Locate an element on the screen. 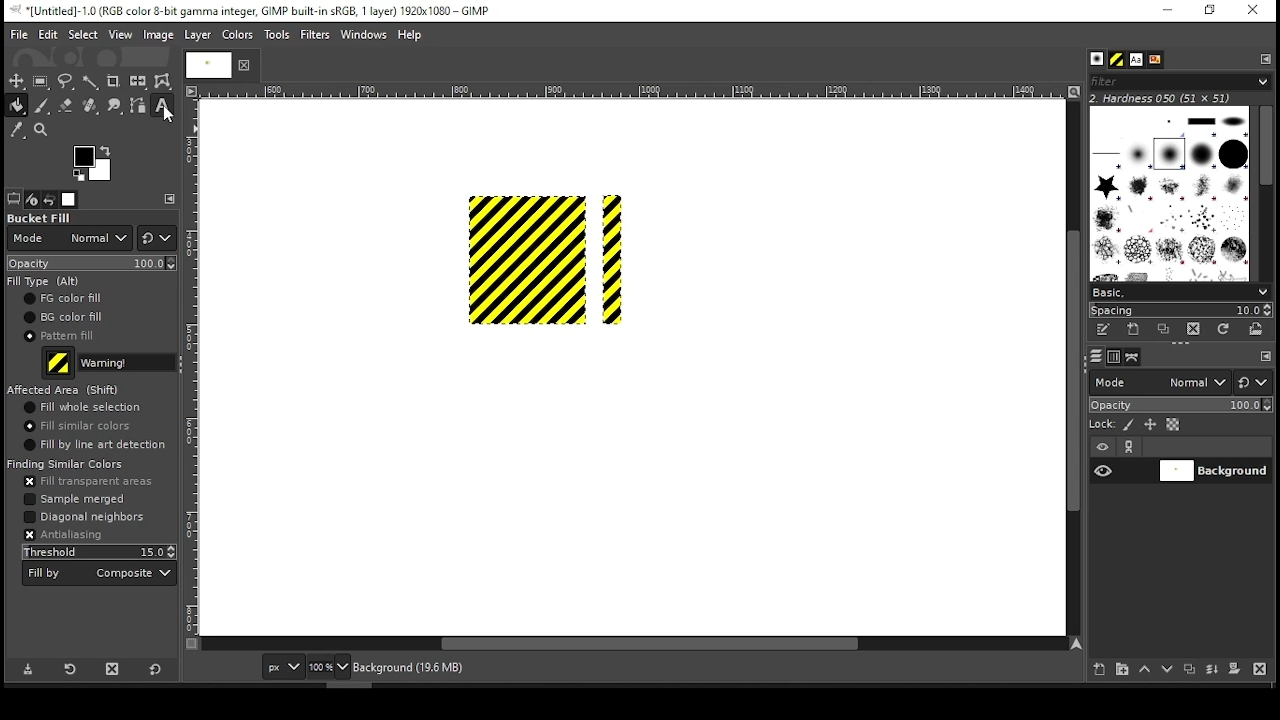 The image size is (1280, 720). lock alpha channel is located at coordinates (1172, 425).